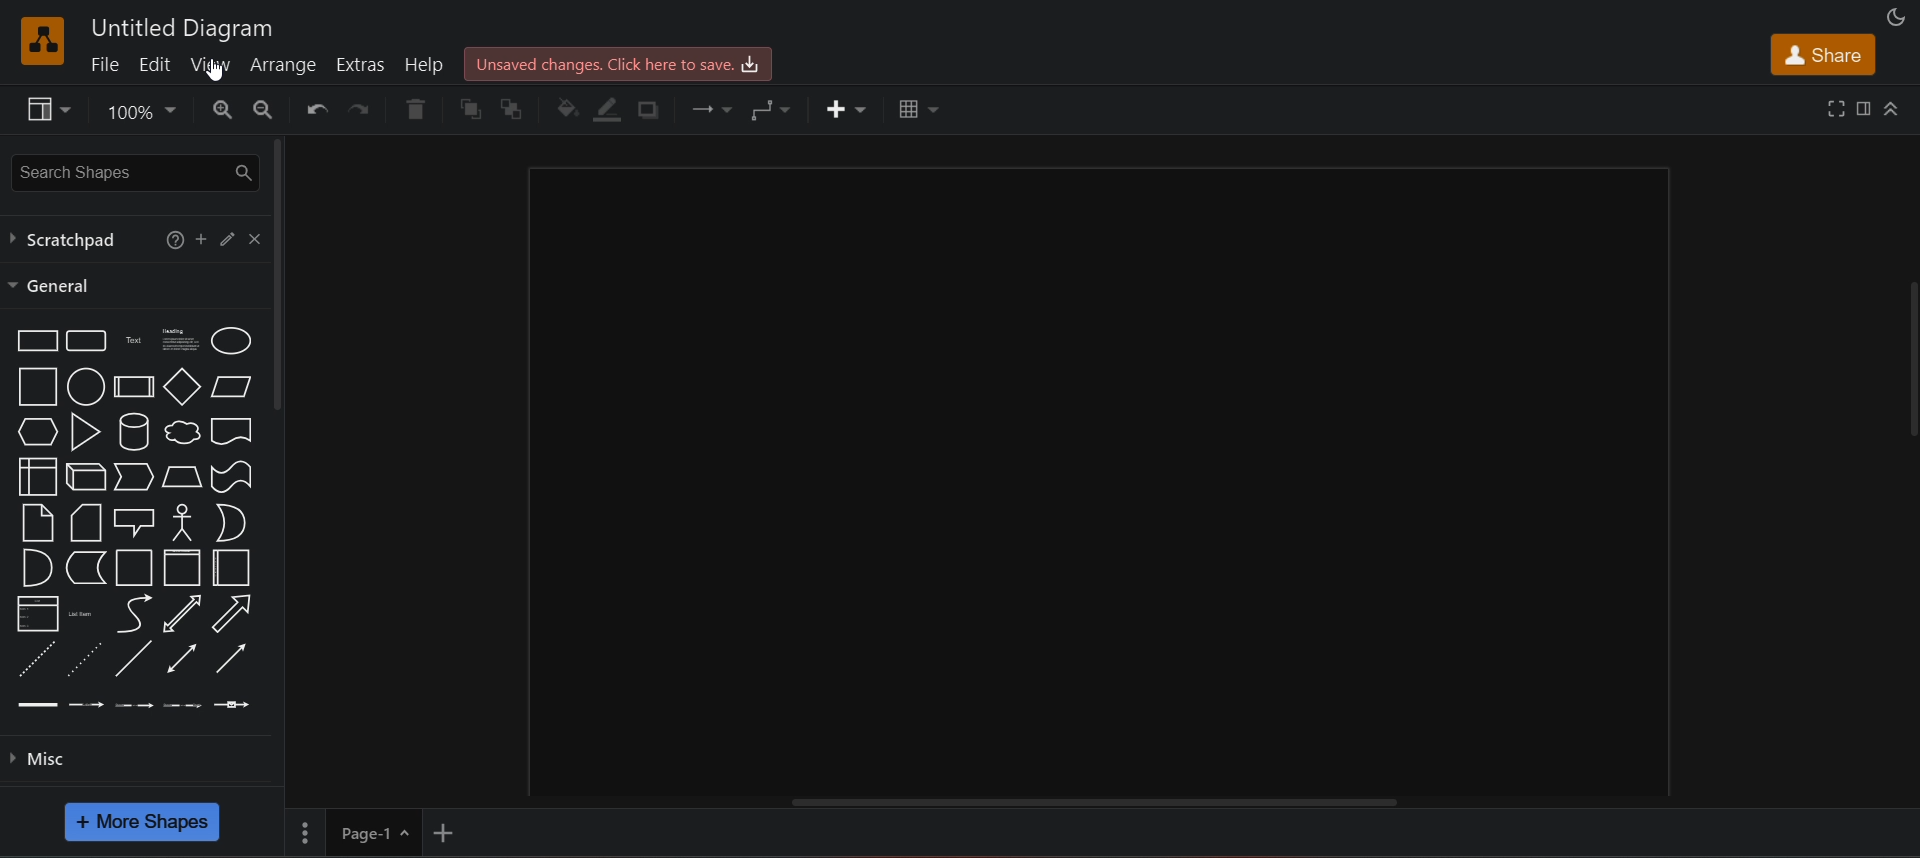 The image size is (1920, 858). What do you see at coordinates (468, 109) in the screenshot?
I see `to front` at bounding box center [468, 109].